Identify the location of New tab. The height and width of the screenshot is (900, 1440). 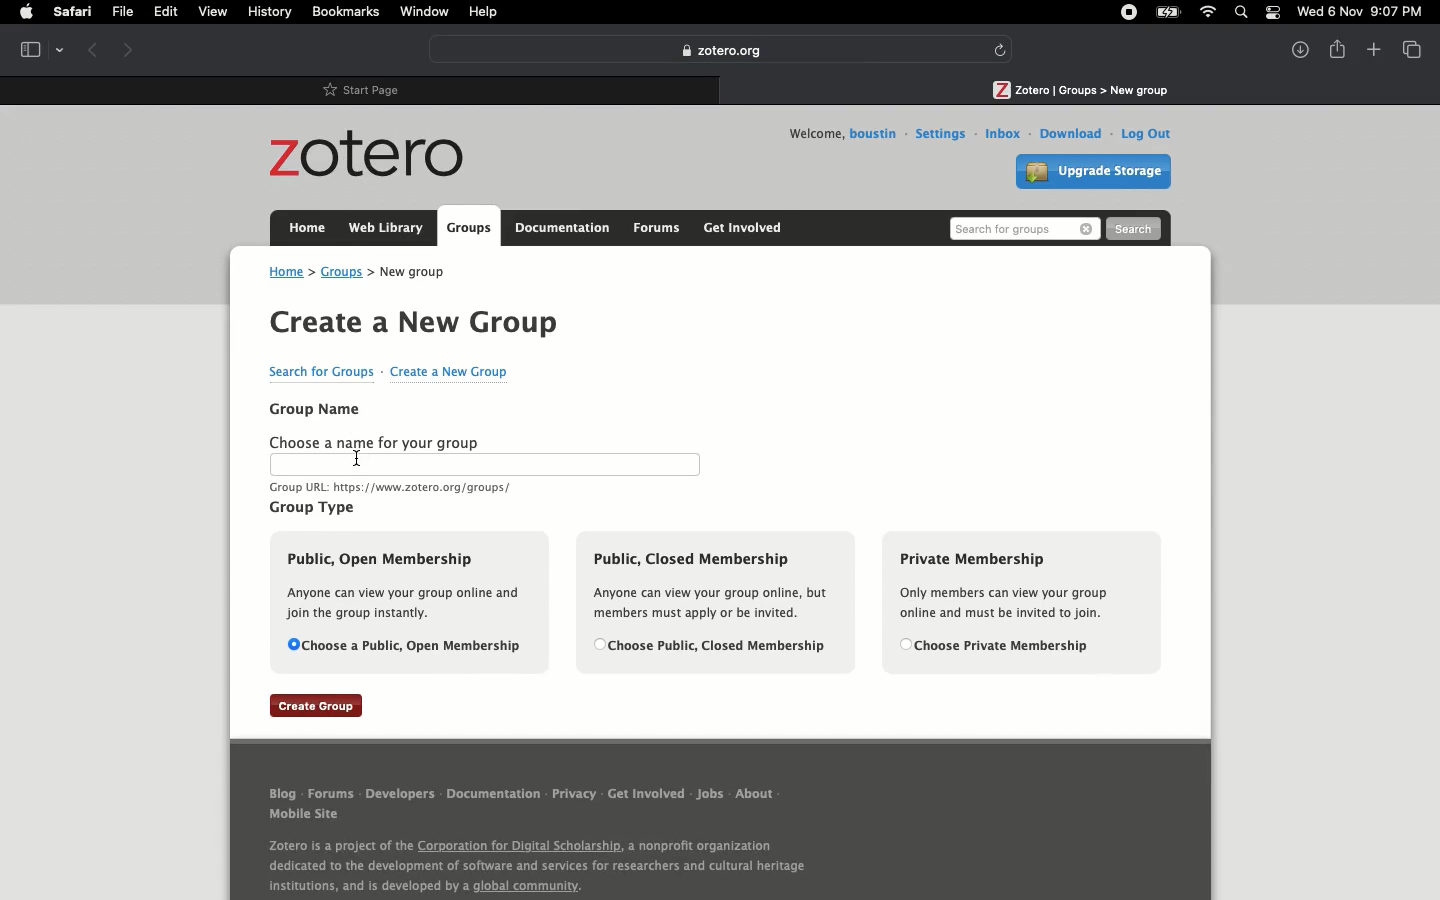
(1372, 50).